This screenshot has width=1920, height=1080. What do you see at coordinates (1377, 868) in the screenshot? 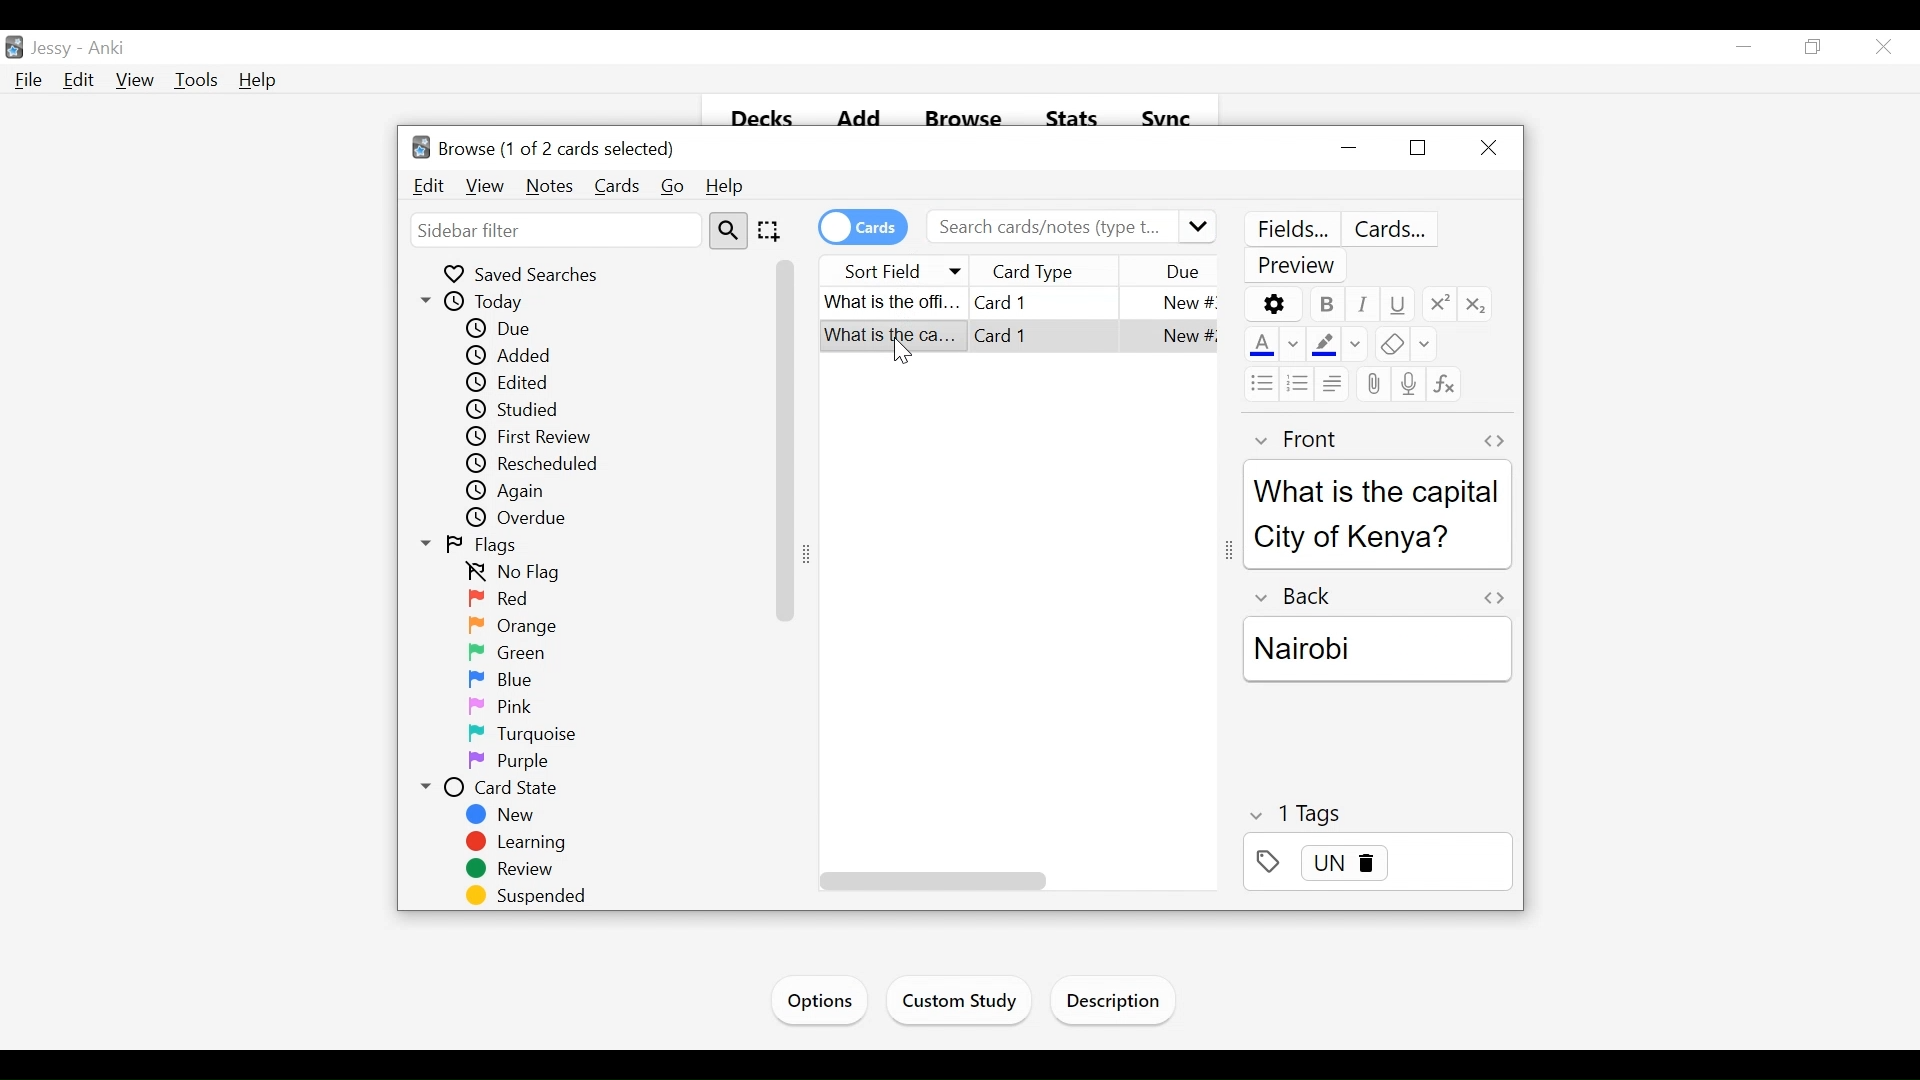
I see `Tags Field ` at bounding box center [1377, 868].